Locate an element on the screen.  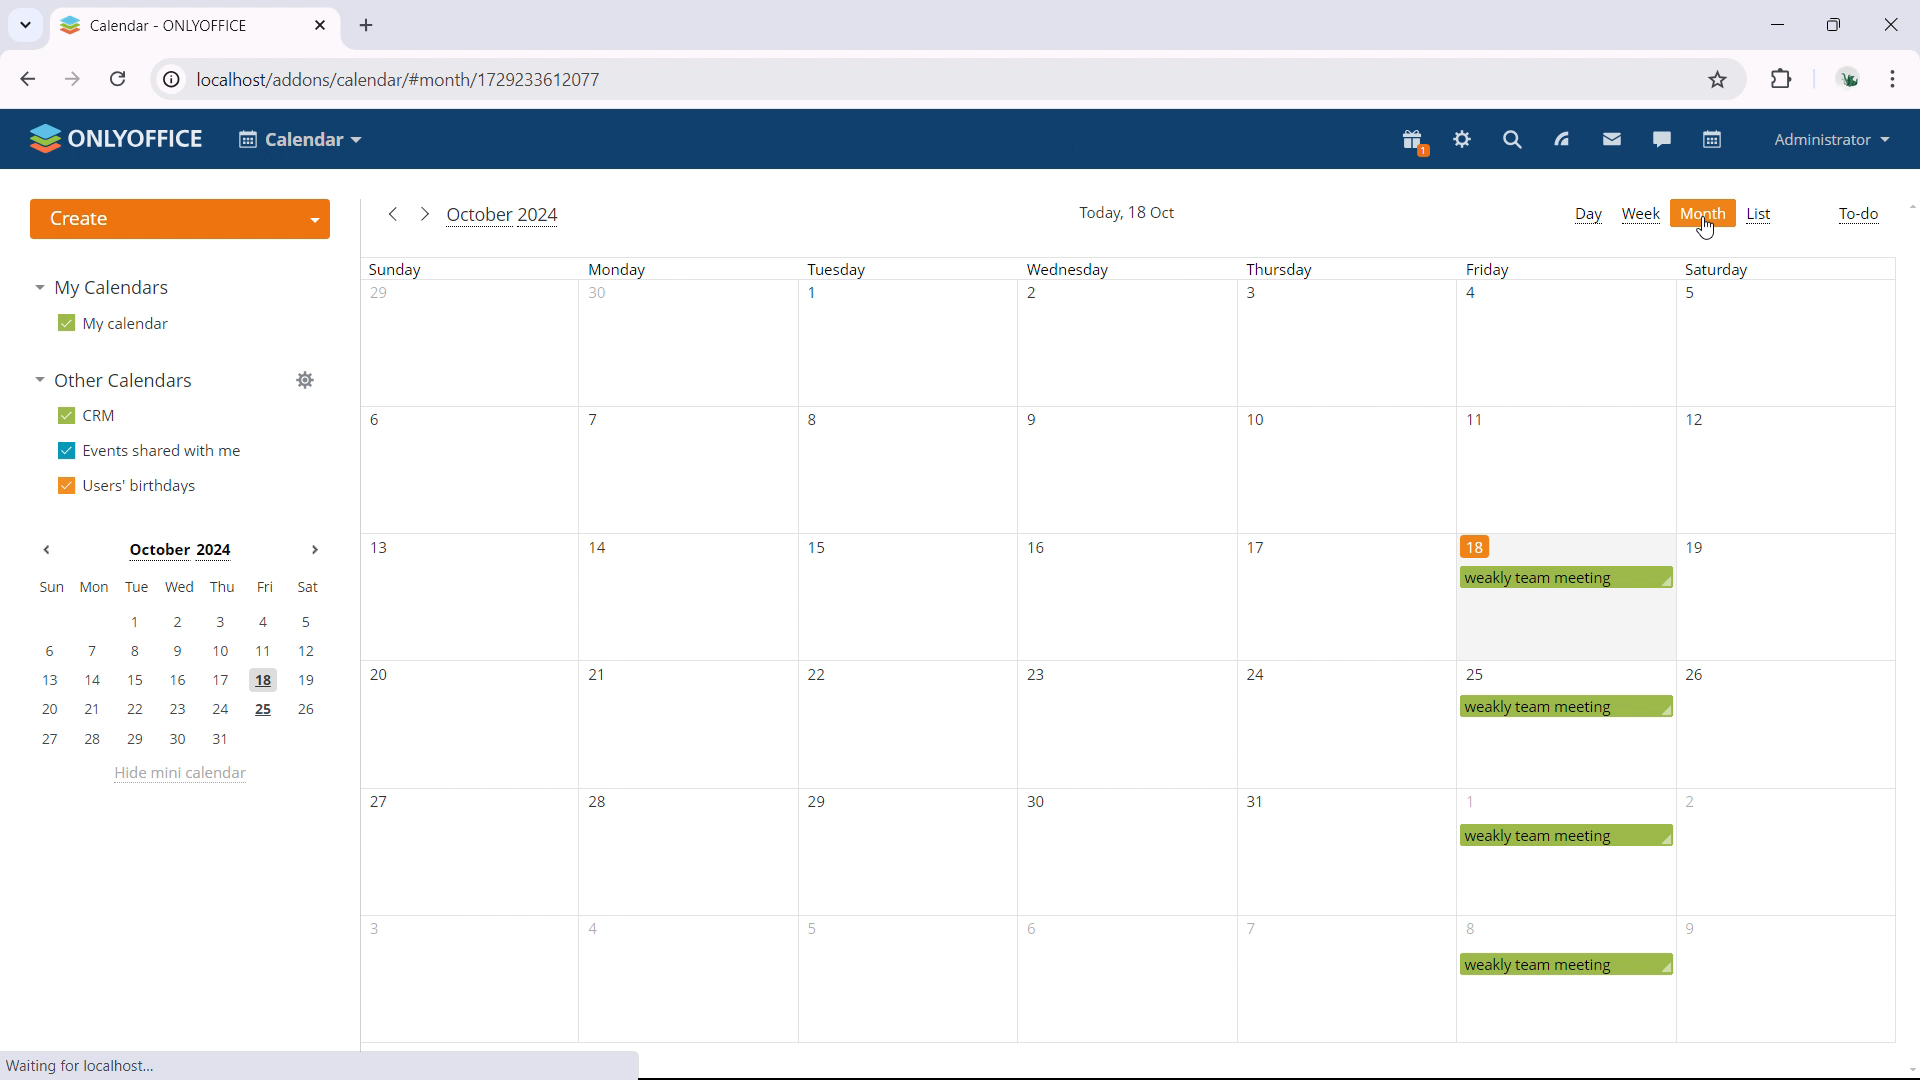
Saturday is located at coordinates (1787, 650).